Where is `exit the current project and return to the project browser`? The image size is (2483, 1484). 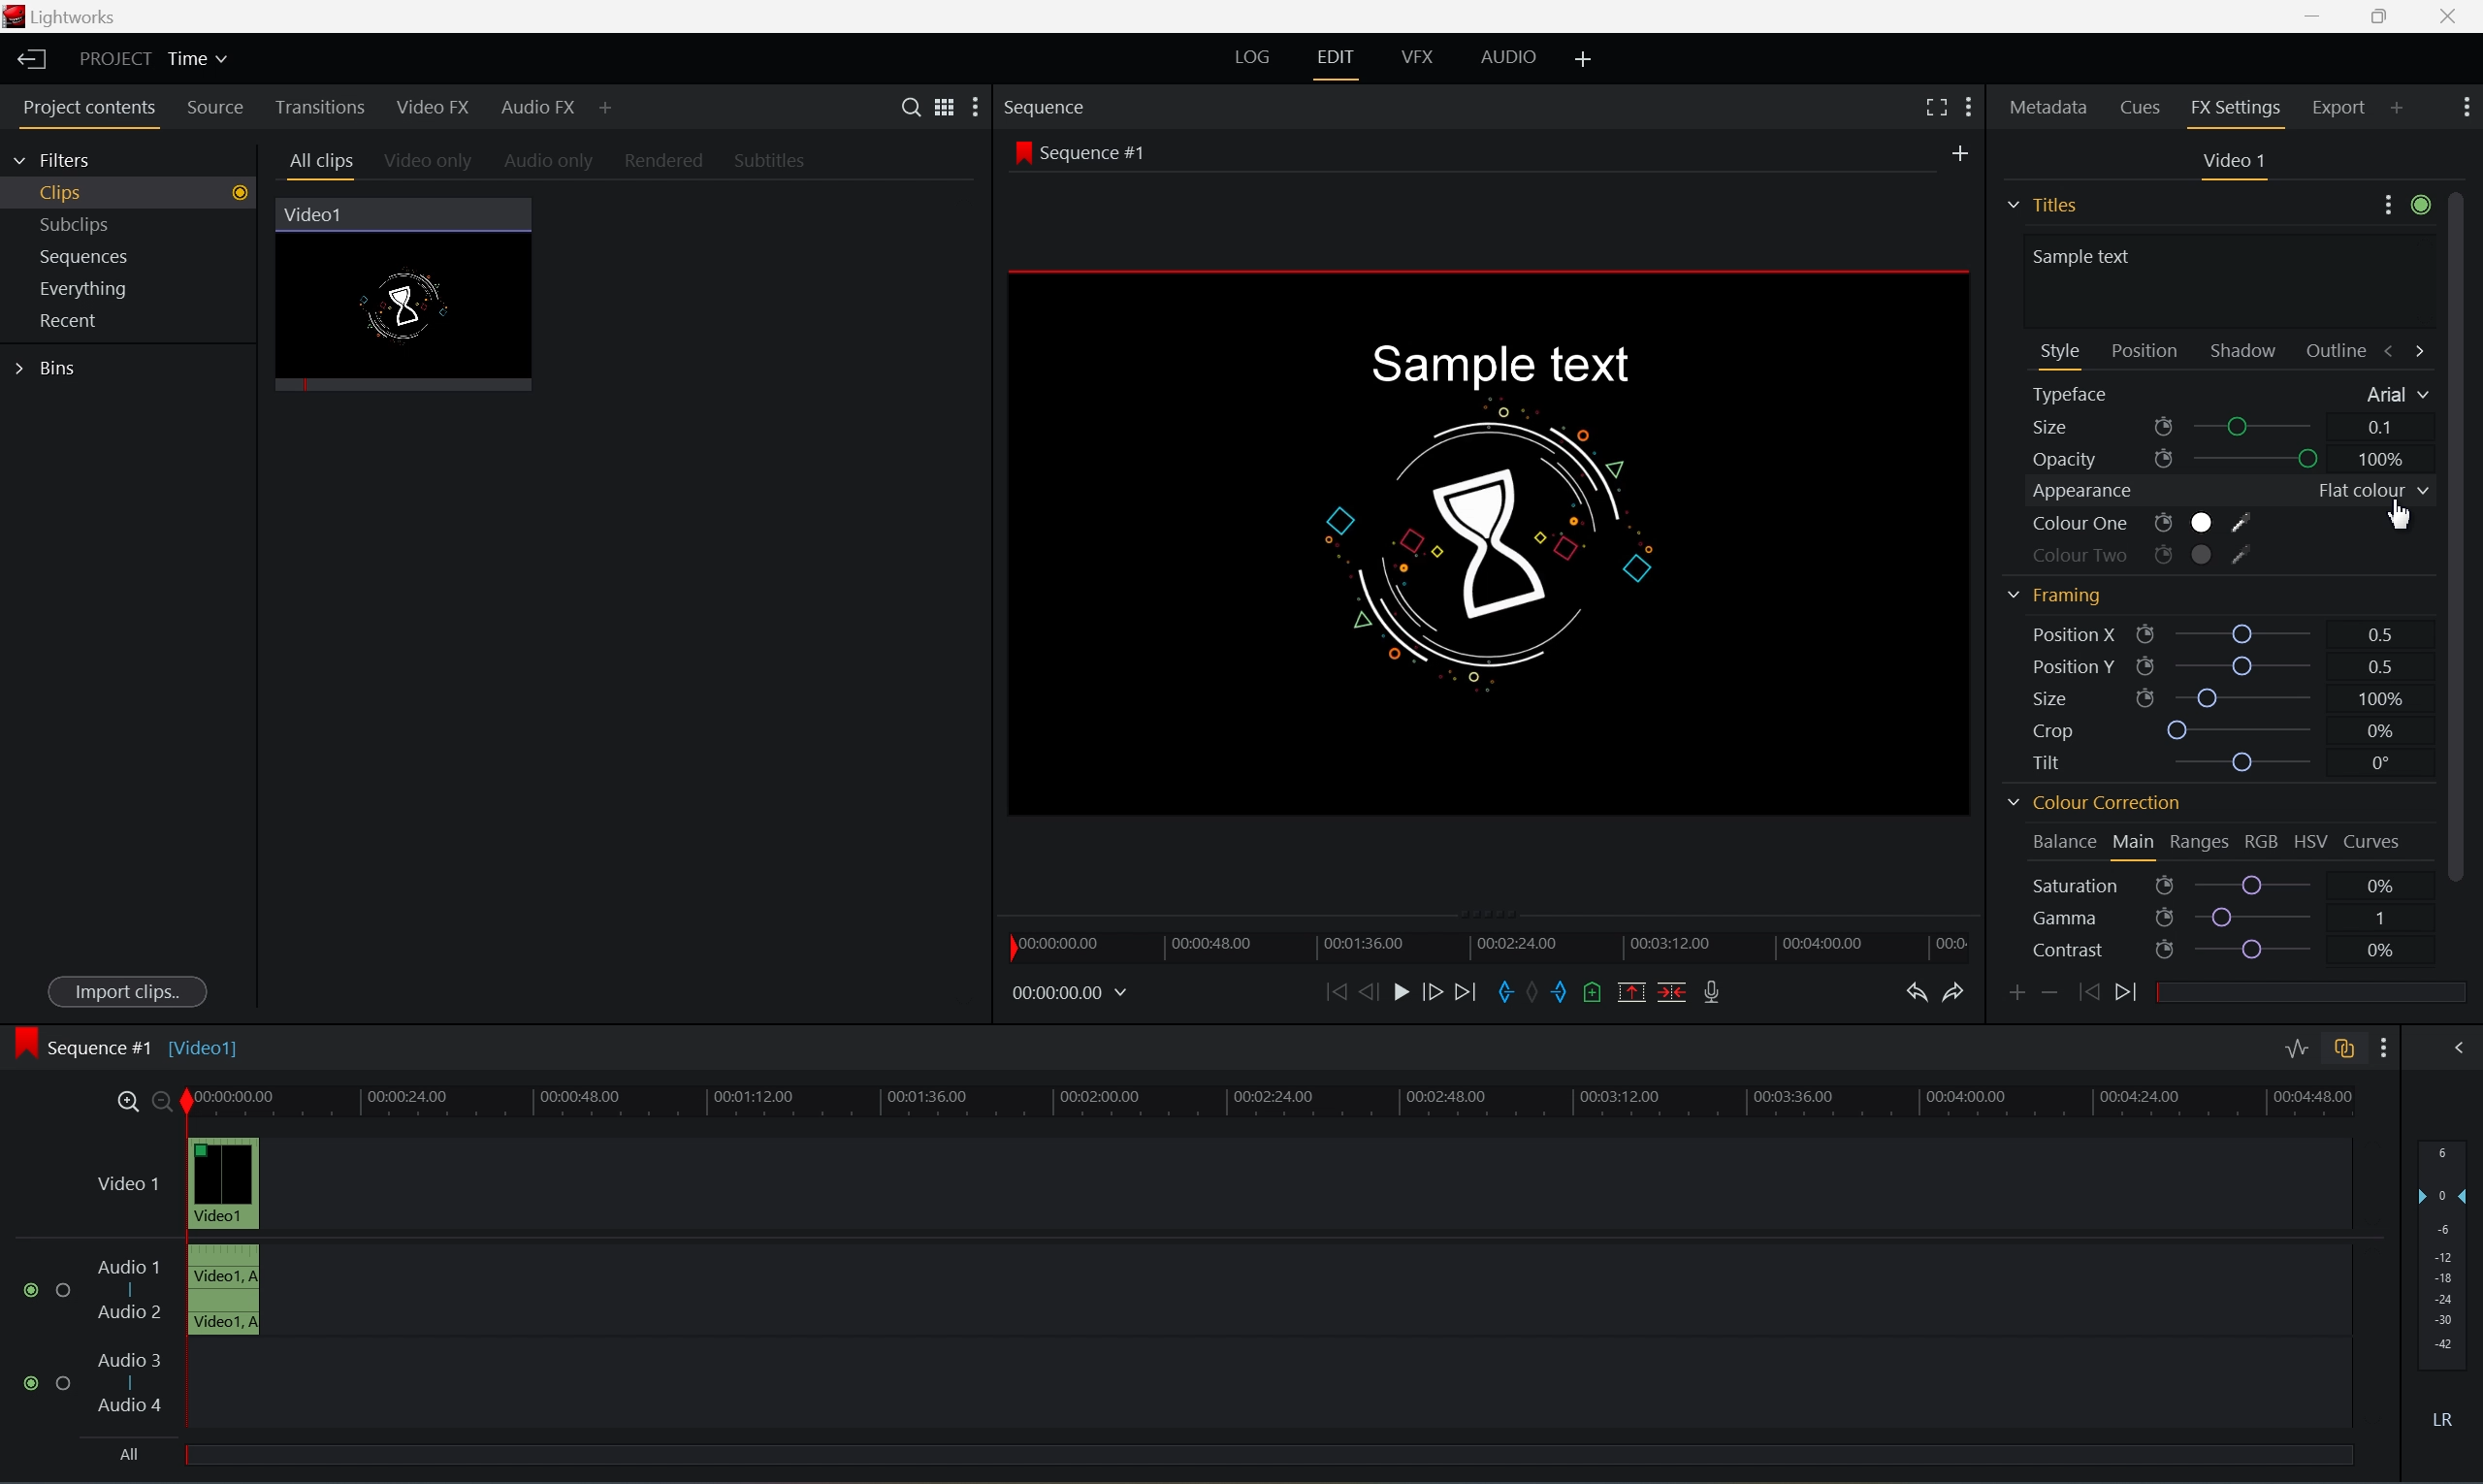 exit the current project and return to the project browser is located at coordinates (34, 59).